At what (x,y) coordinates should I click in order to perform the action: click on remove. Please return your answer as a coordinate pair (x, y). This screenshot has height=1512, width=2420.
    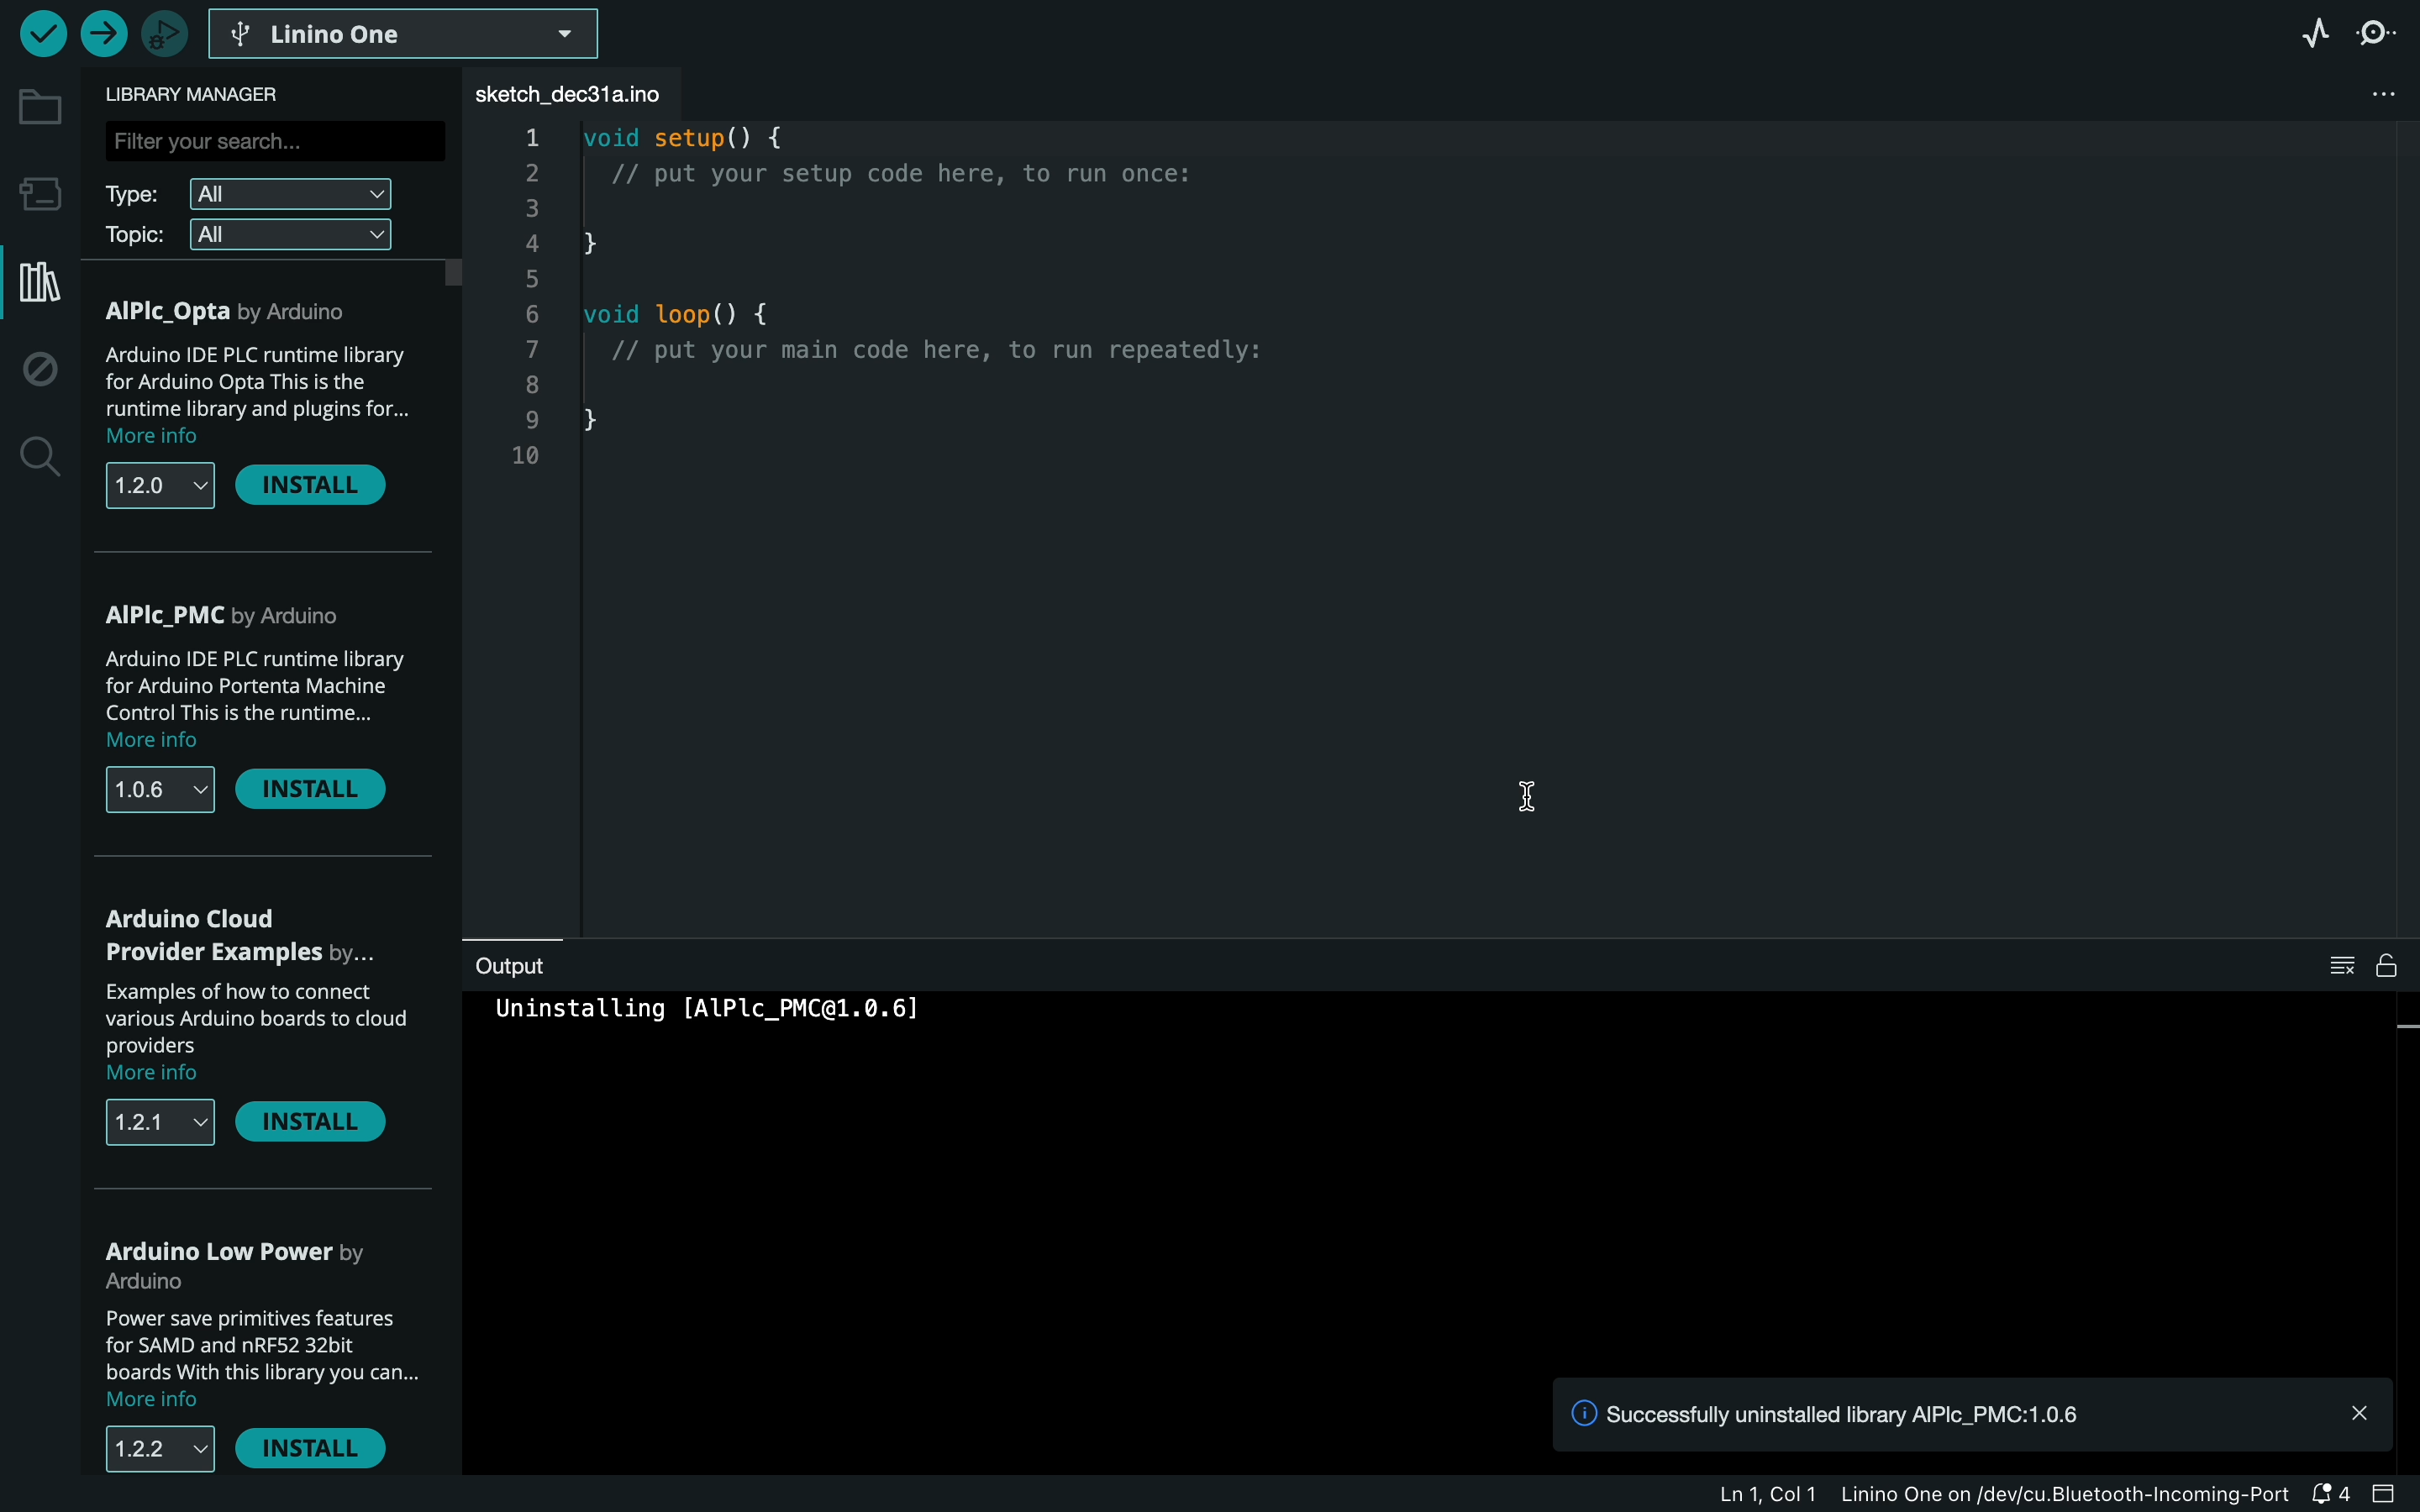
    Looking at the image, I should click on (324, 799).